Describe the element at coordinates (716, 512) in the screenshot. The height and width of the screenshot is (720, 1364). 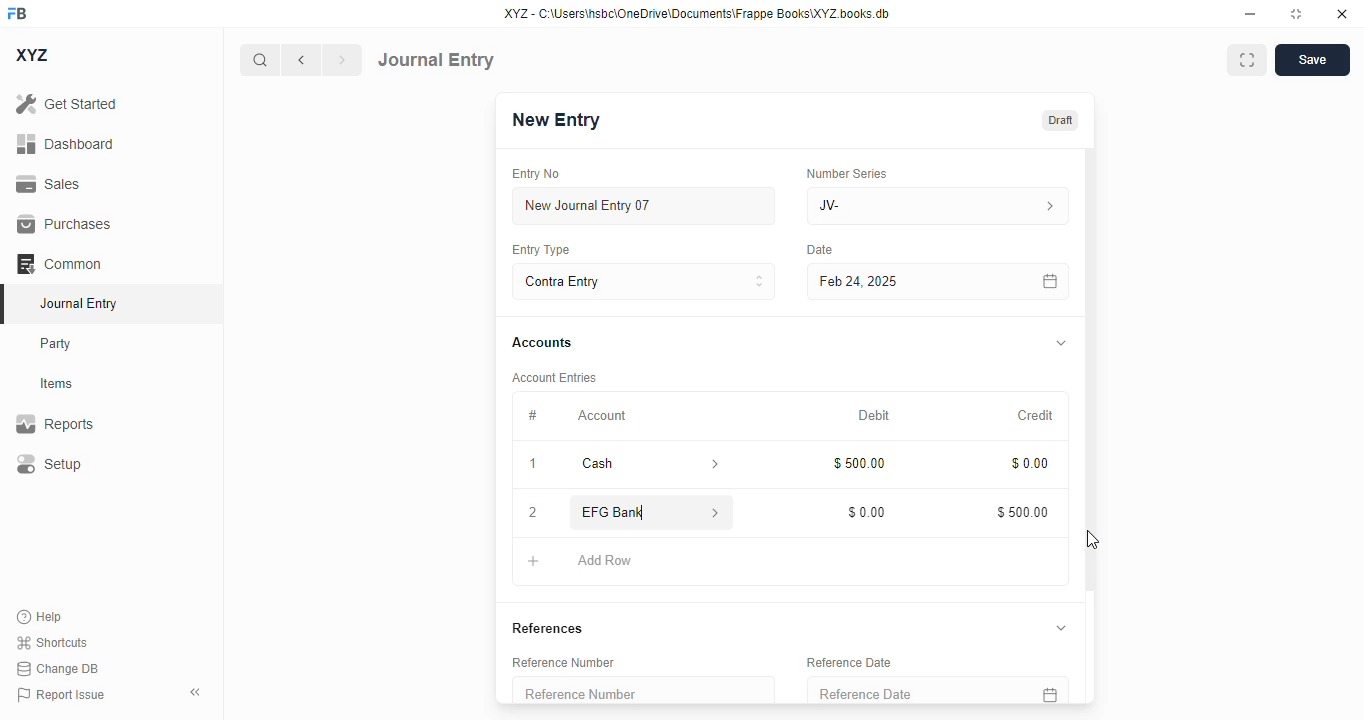
I see `account information` at that location.